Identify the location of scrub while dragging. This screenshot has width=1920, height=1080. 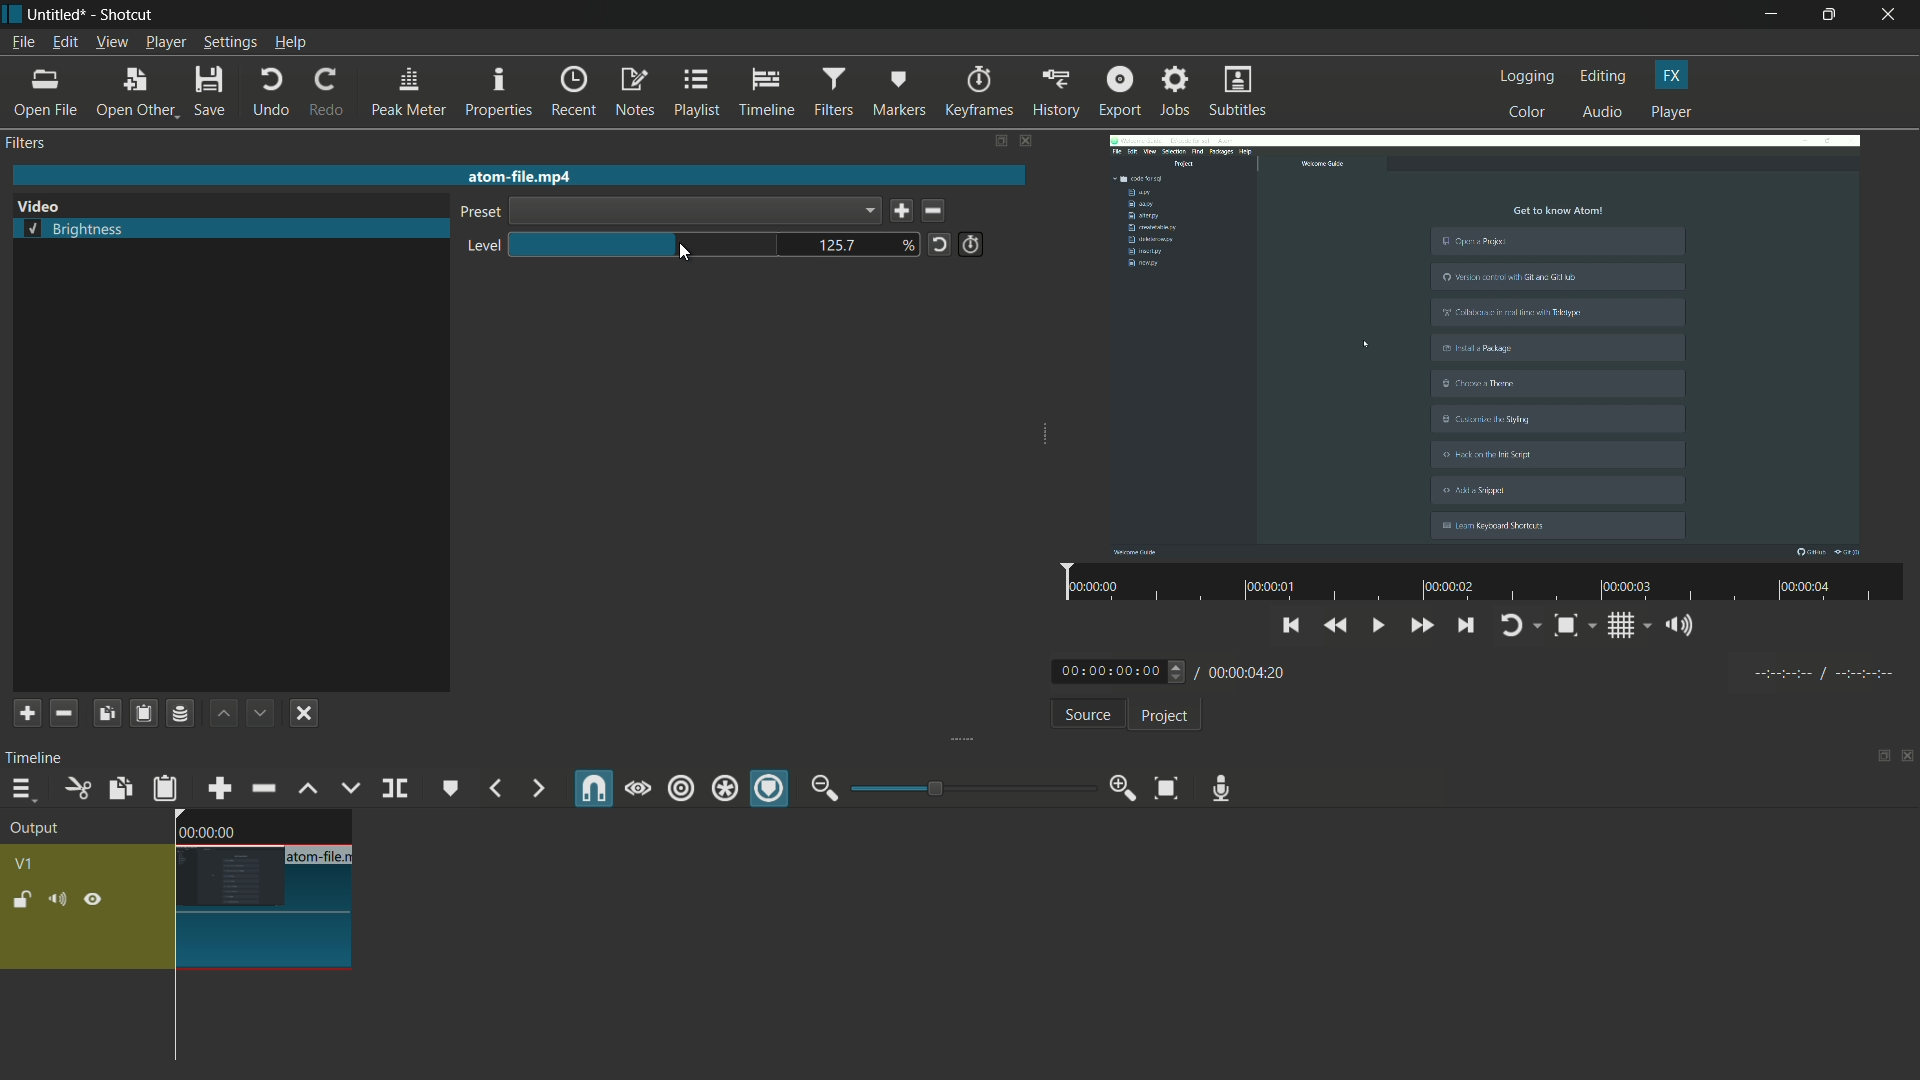
(637, 788).